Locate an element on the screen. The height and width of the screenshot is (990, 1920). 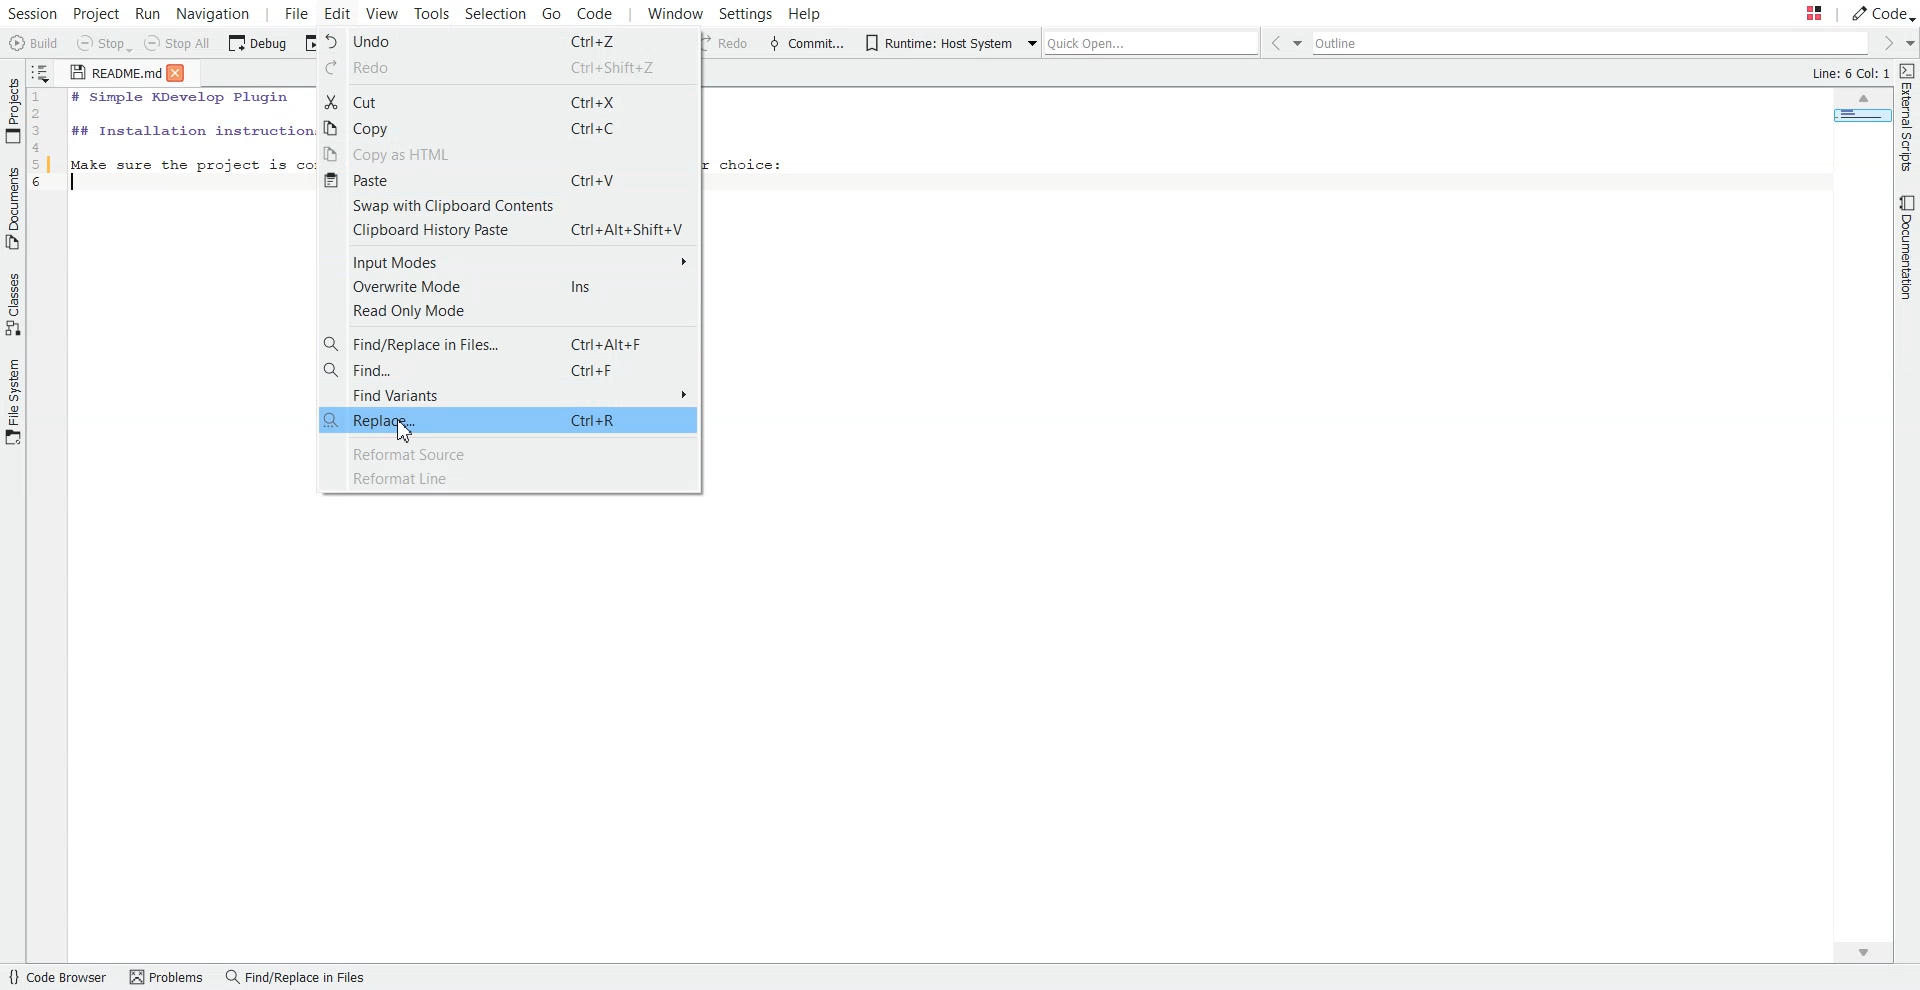
Copy as HTML is located at coordinates (509, 153).